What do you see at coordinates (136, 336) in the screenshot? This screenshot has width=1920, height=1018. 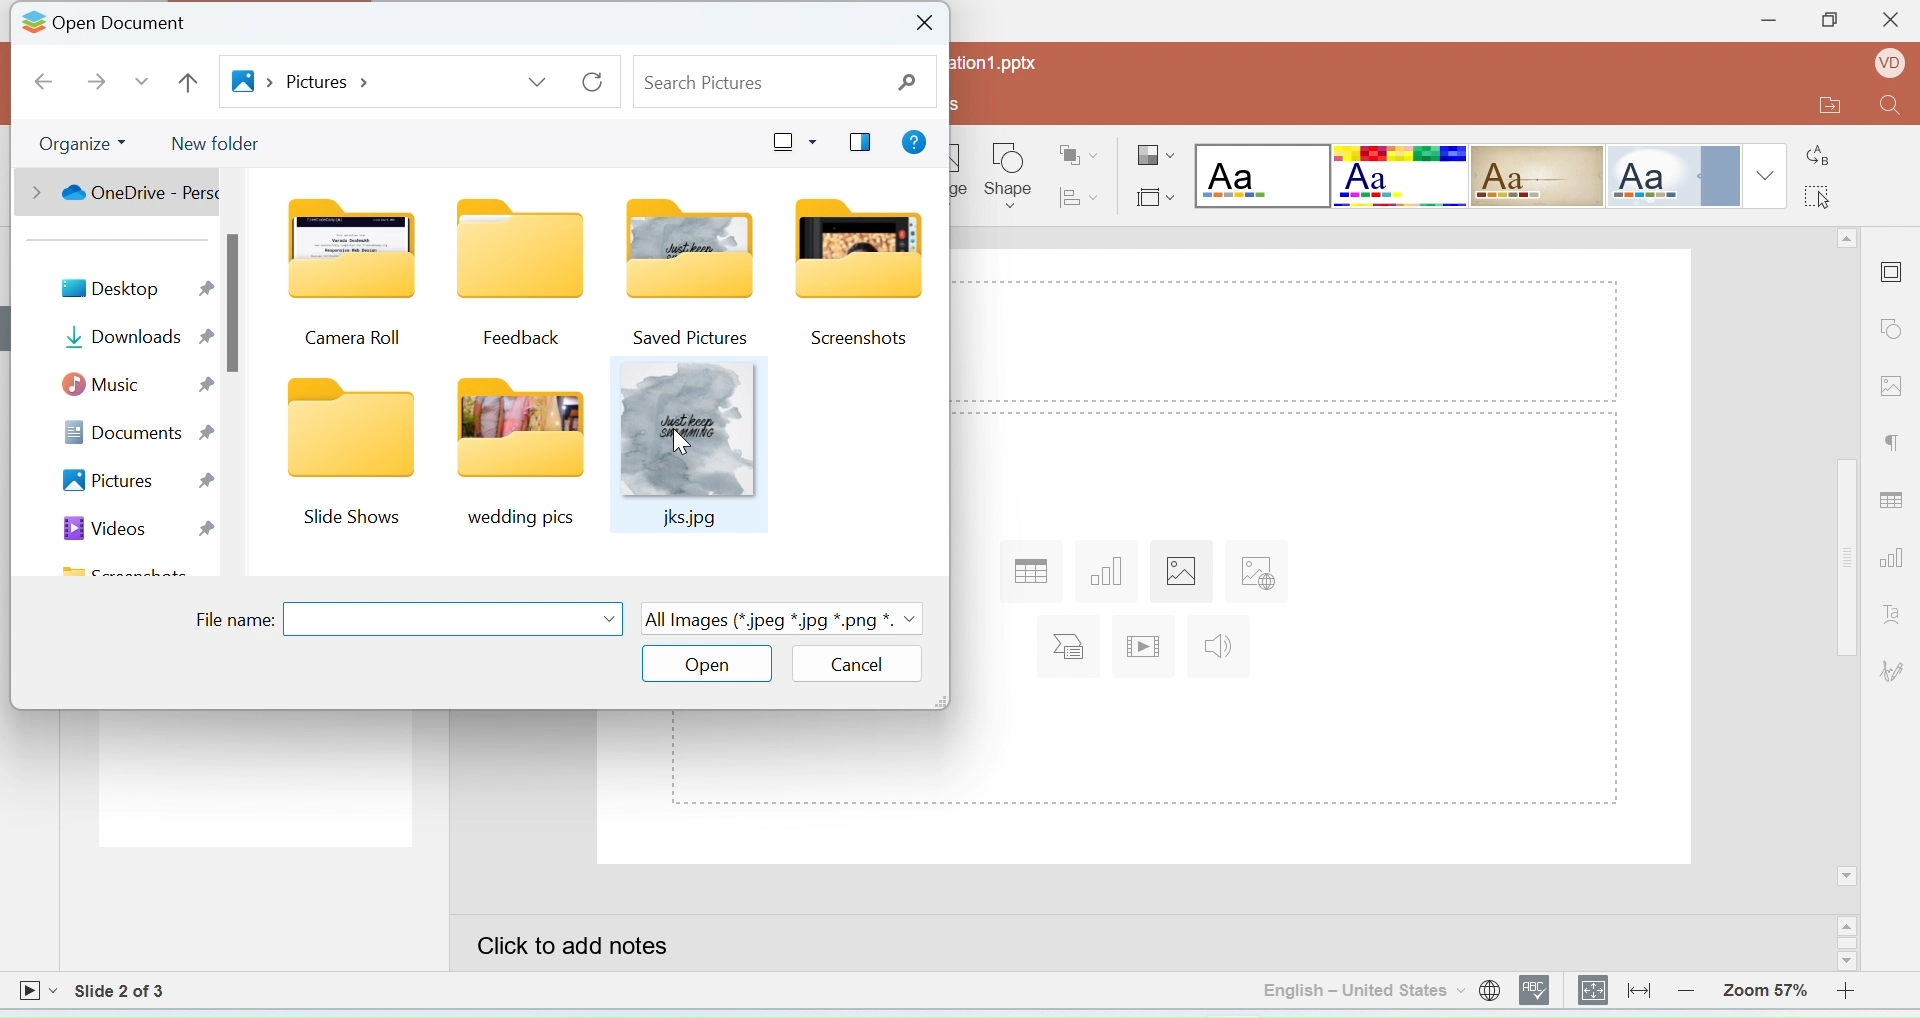 I see `downloads` at bounding box center [136, 336].